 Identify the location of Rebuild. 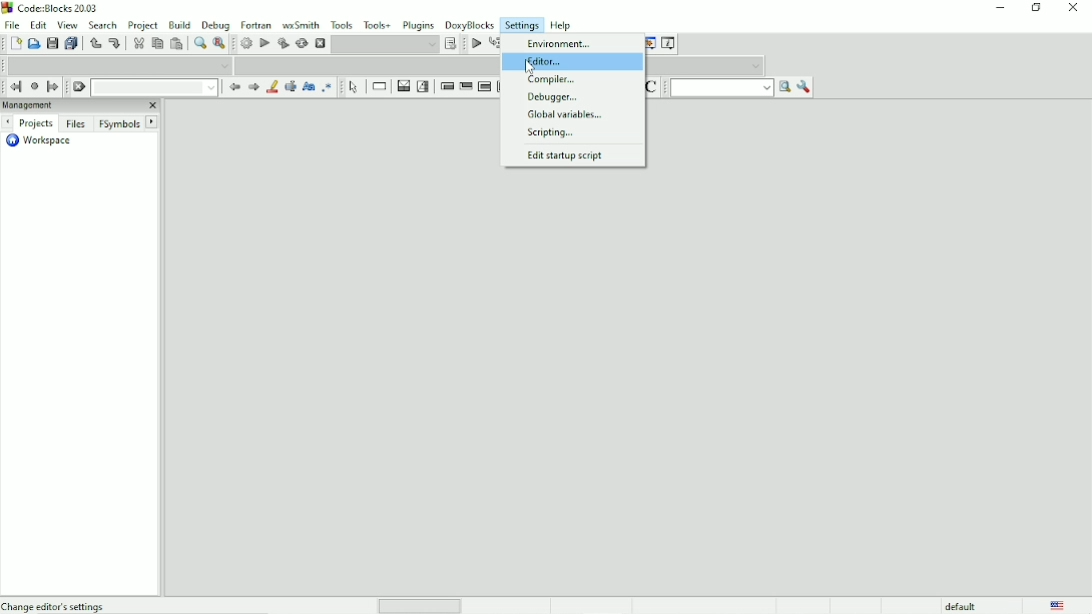
(301, 43).